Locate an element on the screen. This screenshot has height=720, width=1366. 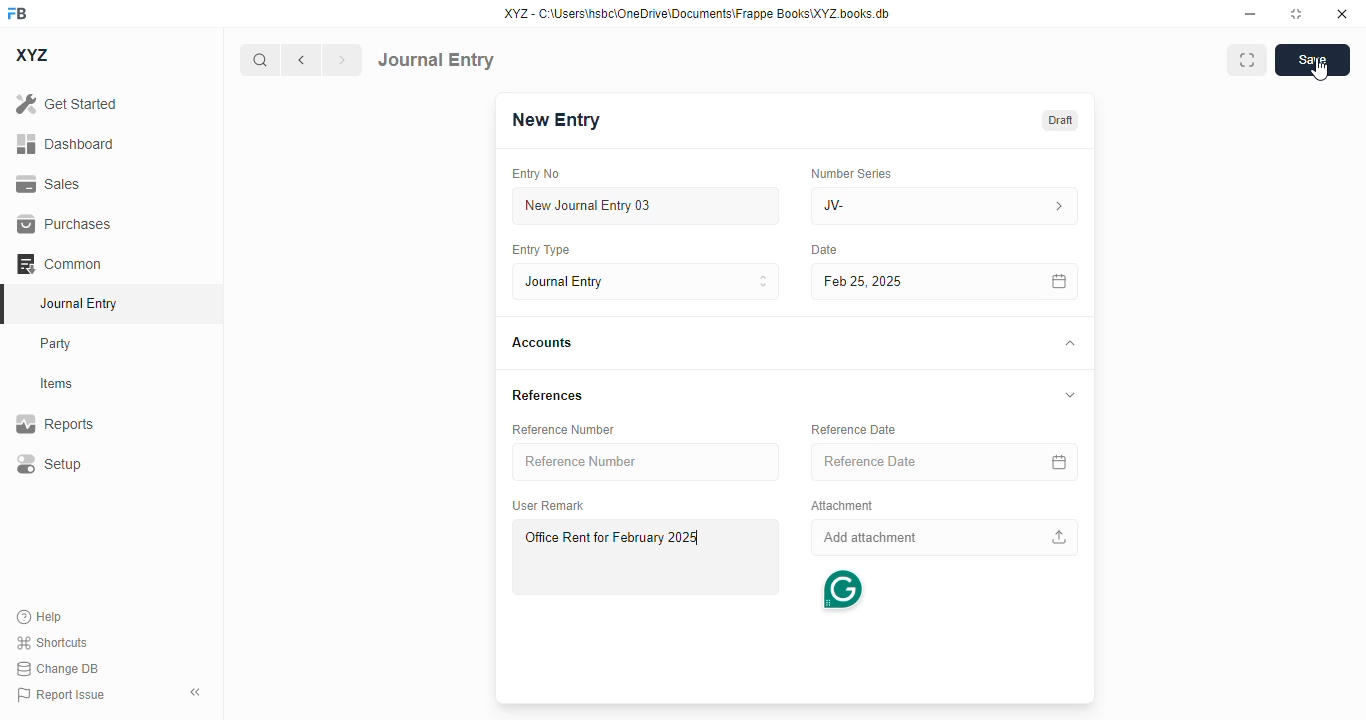
reference data is located at coordinates (854, 429).